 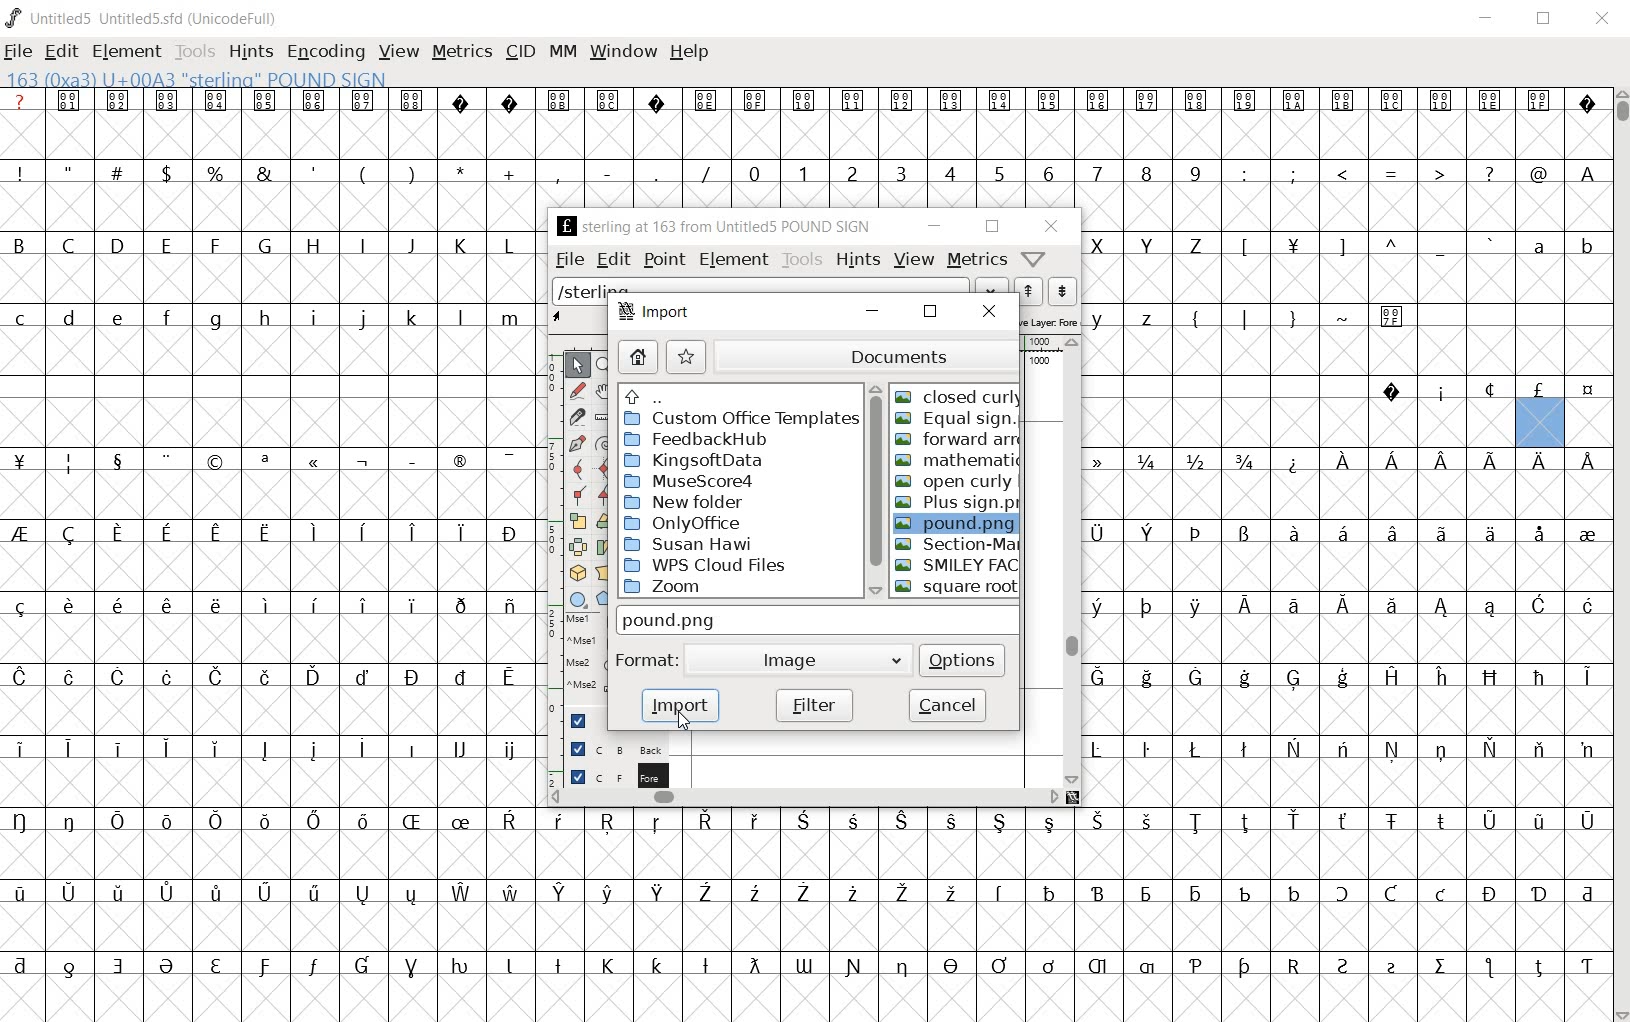 I want to click on MluseScore4, so click(x=691, y=481).